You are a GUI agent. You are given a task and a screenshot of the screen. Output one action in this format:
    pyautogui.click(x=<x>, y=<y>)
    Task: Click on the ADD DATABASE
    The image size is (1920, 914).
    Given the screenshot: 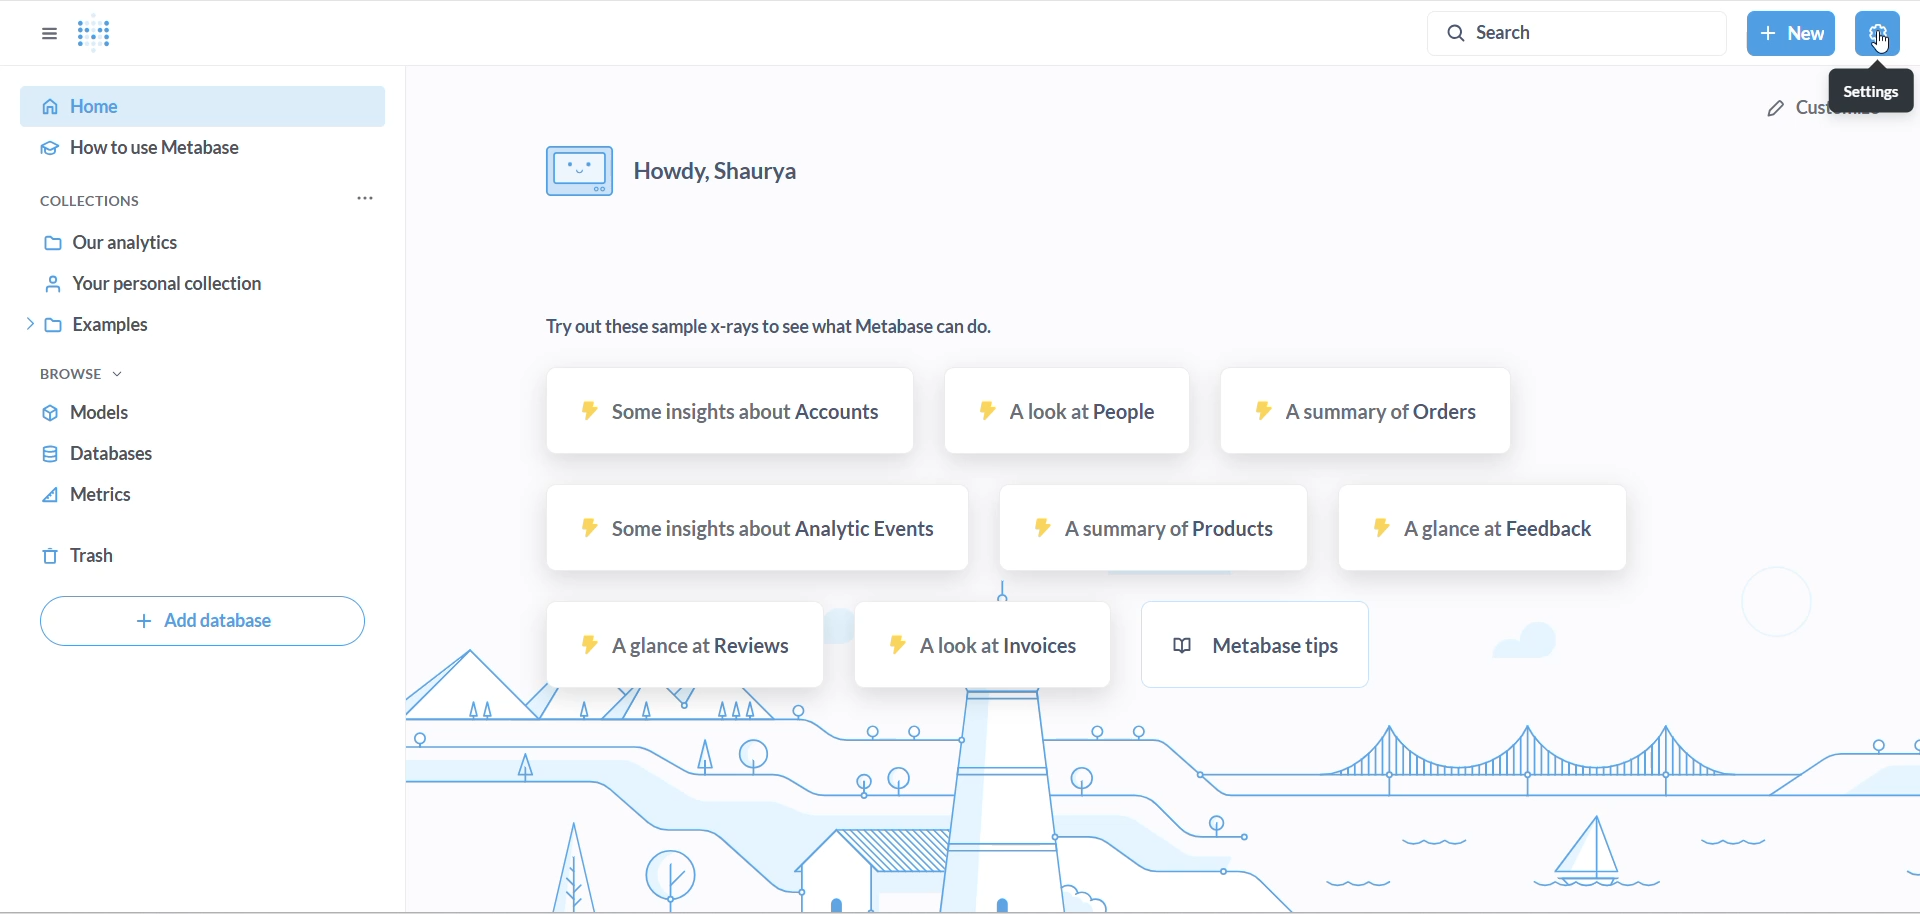 What is the action you would take?
    pyautogui.click(x=203, y=622)
    